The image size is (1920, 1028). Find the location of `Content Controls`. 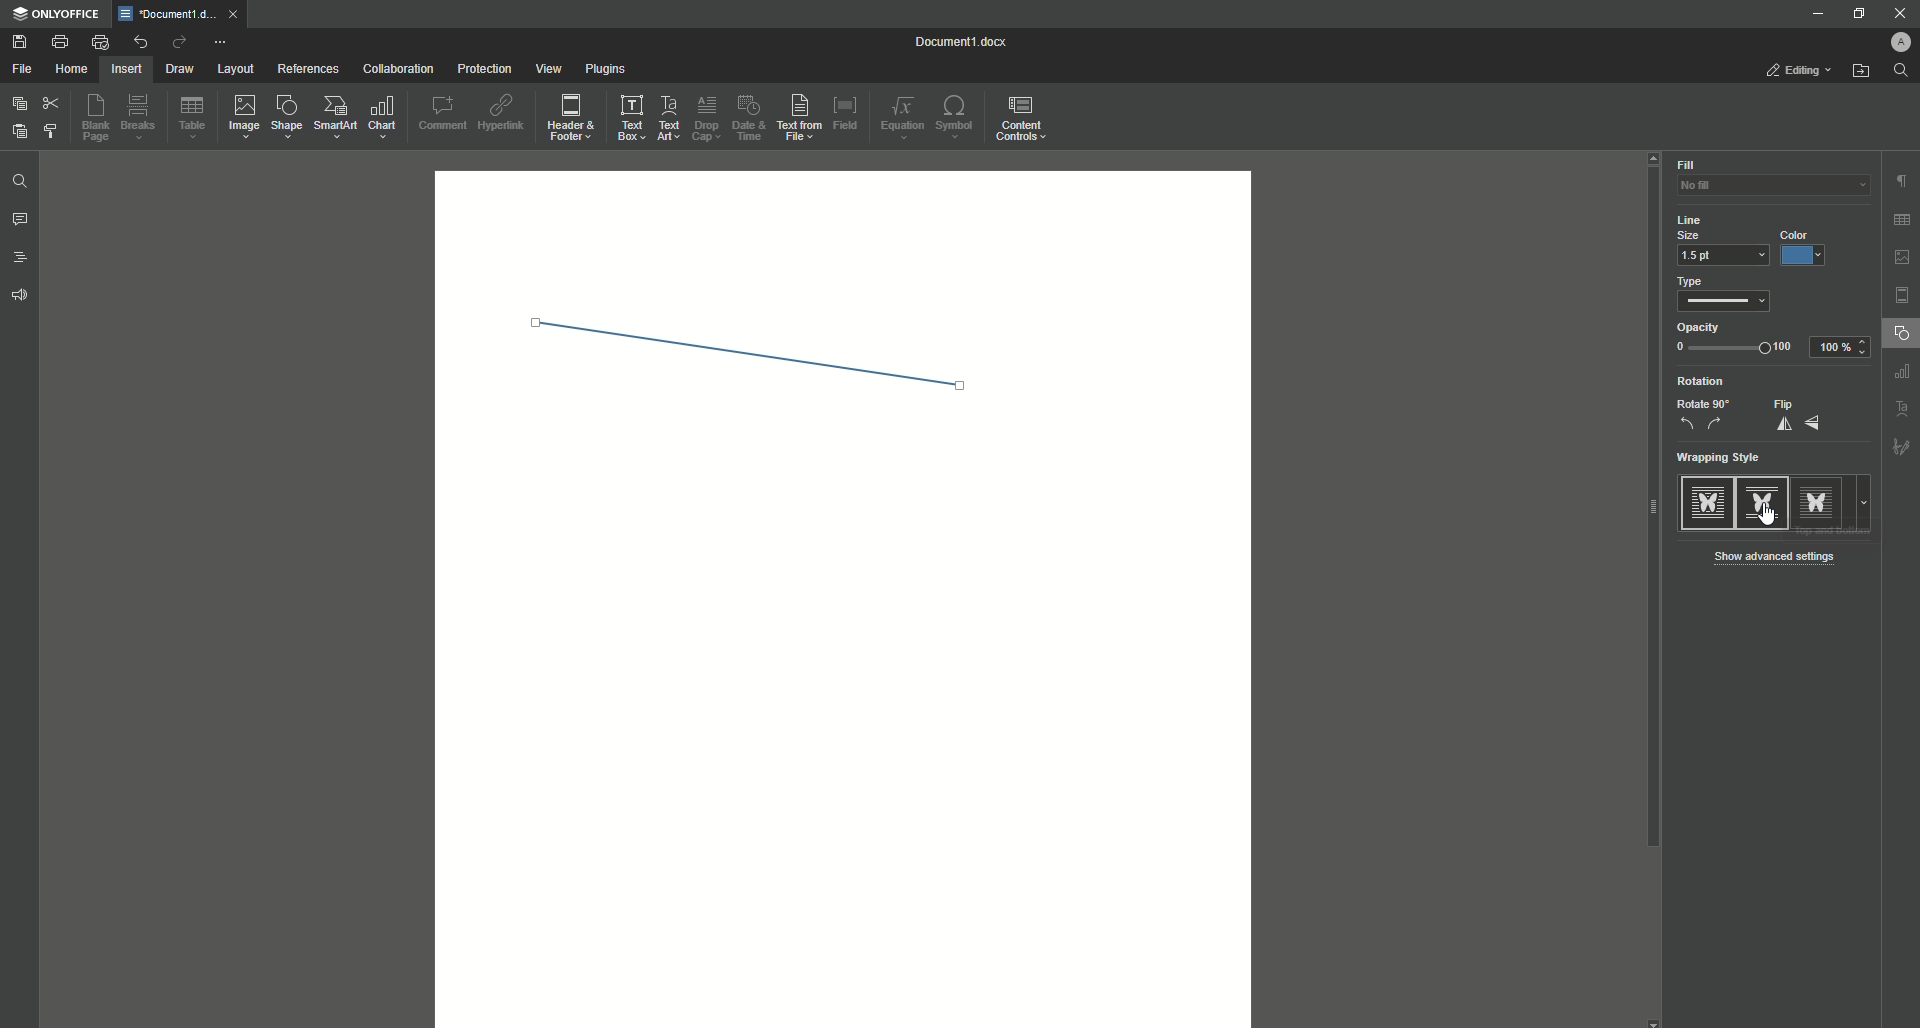

Content Controls is located at coordinates (1023, 119).